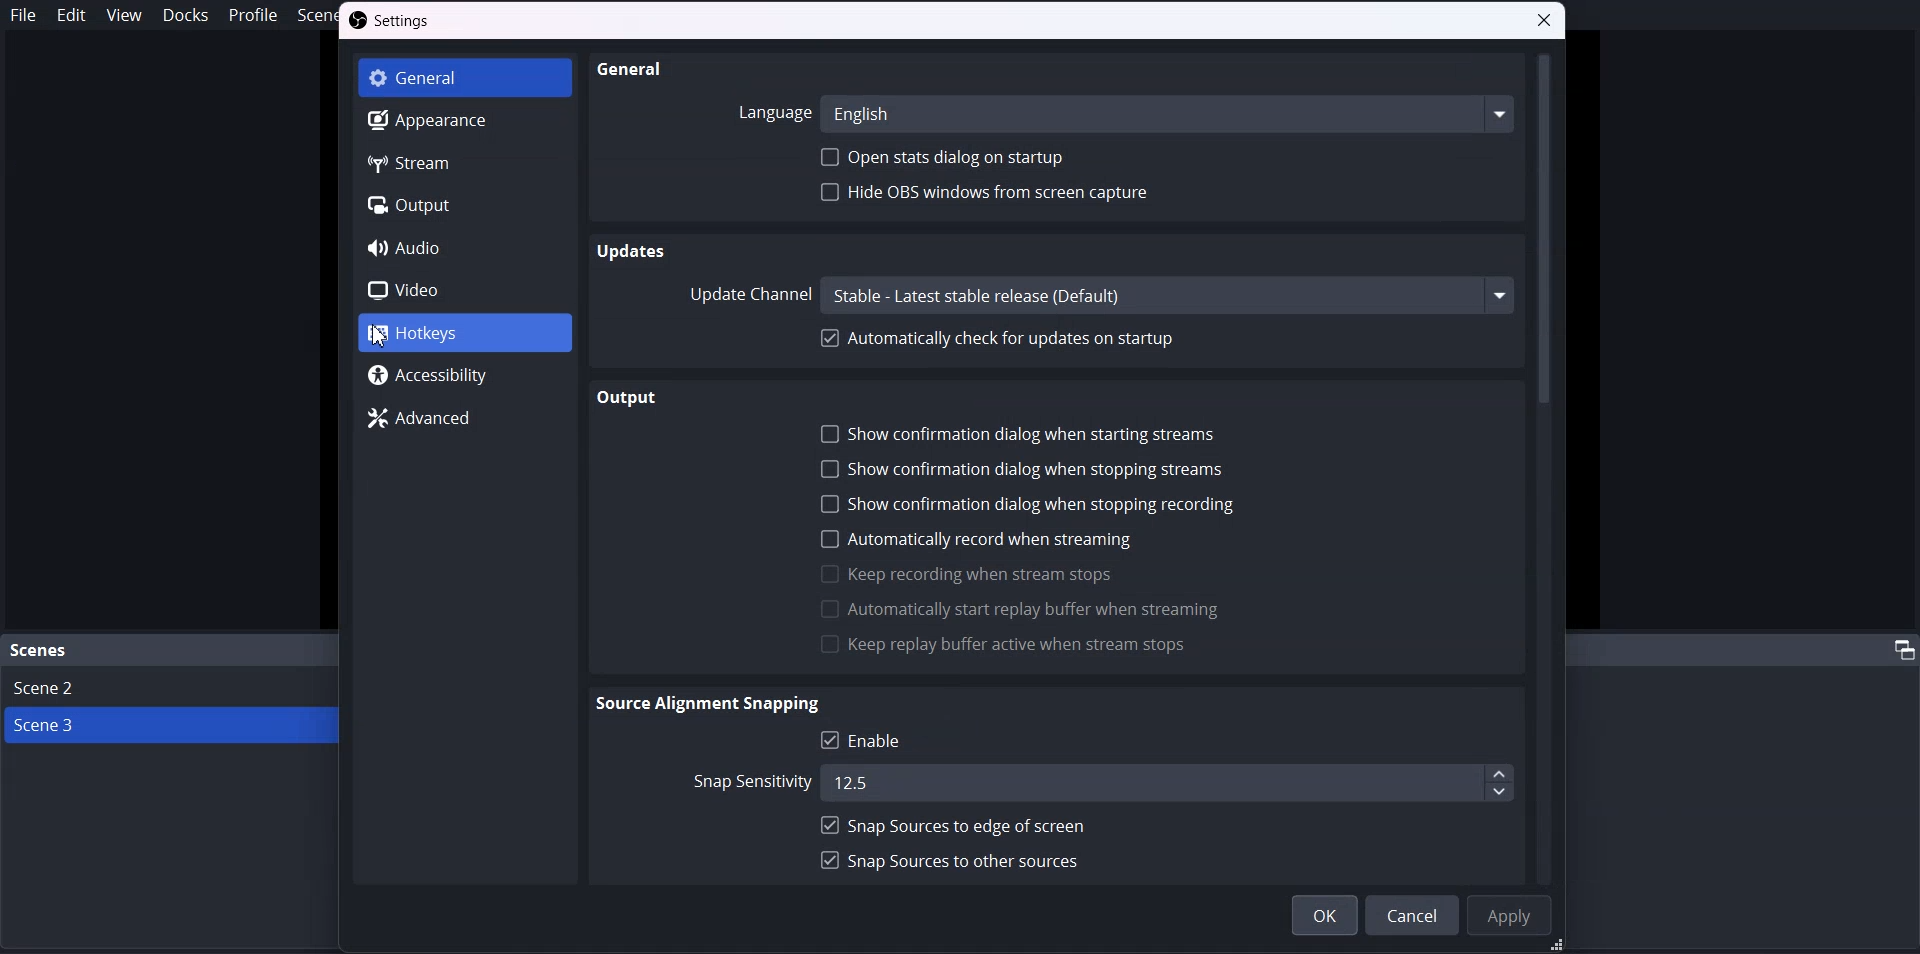 This screenshot has height=954, width=1920. I want to click on Docks, so click(185, 15).